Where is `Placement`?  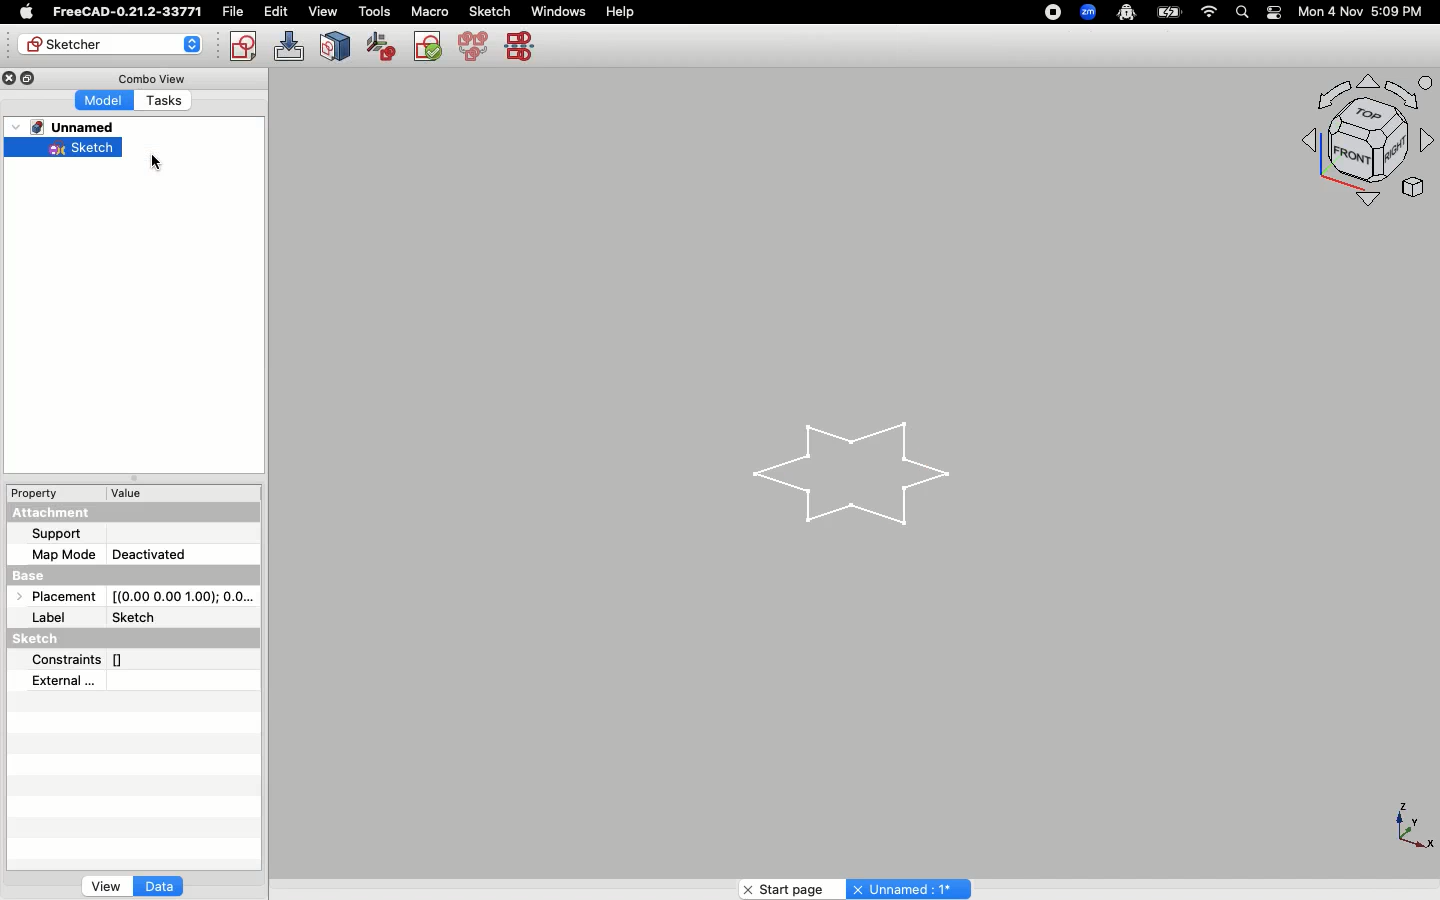 Placement is located at coordinates (63, 595).